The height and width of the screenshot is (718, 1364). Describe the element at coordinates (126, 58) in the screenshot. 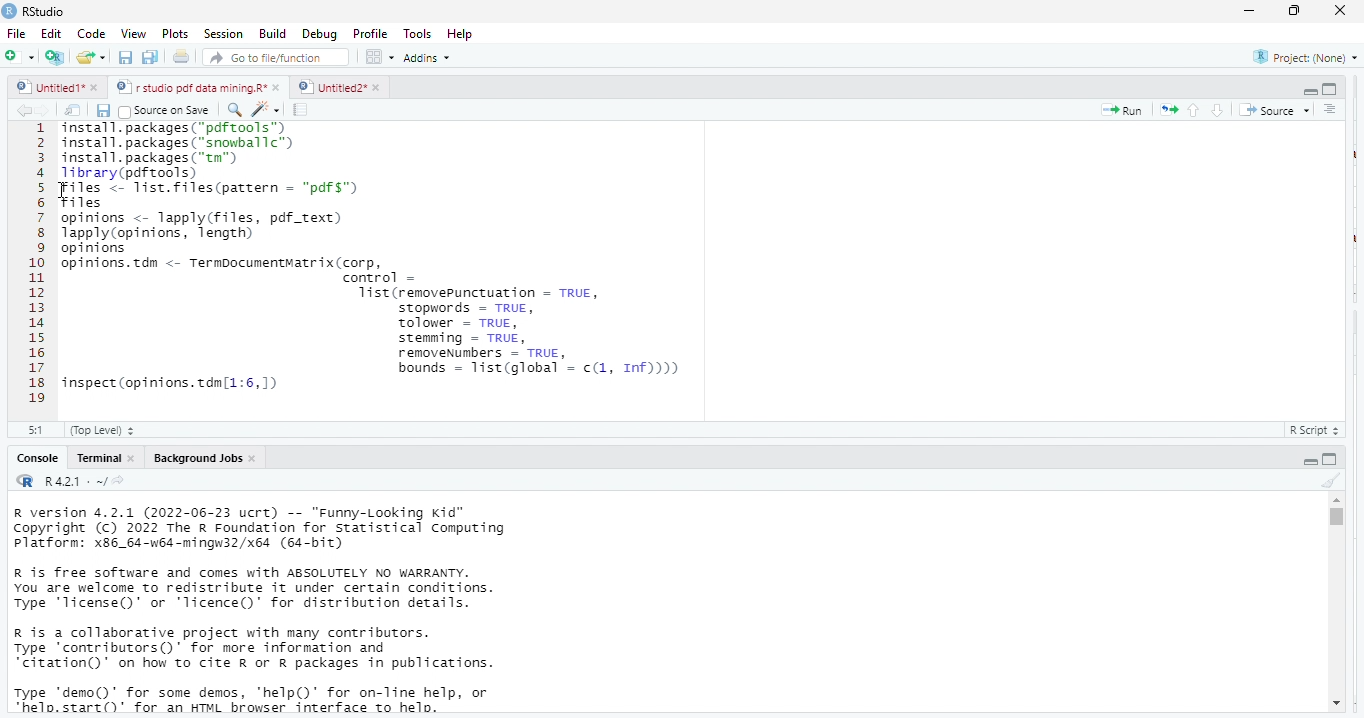

I see `save current document` at that location.